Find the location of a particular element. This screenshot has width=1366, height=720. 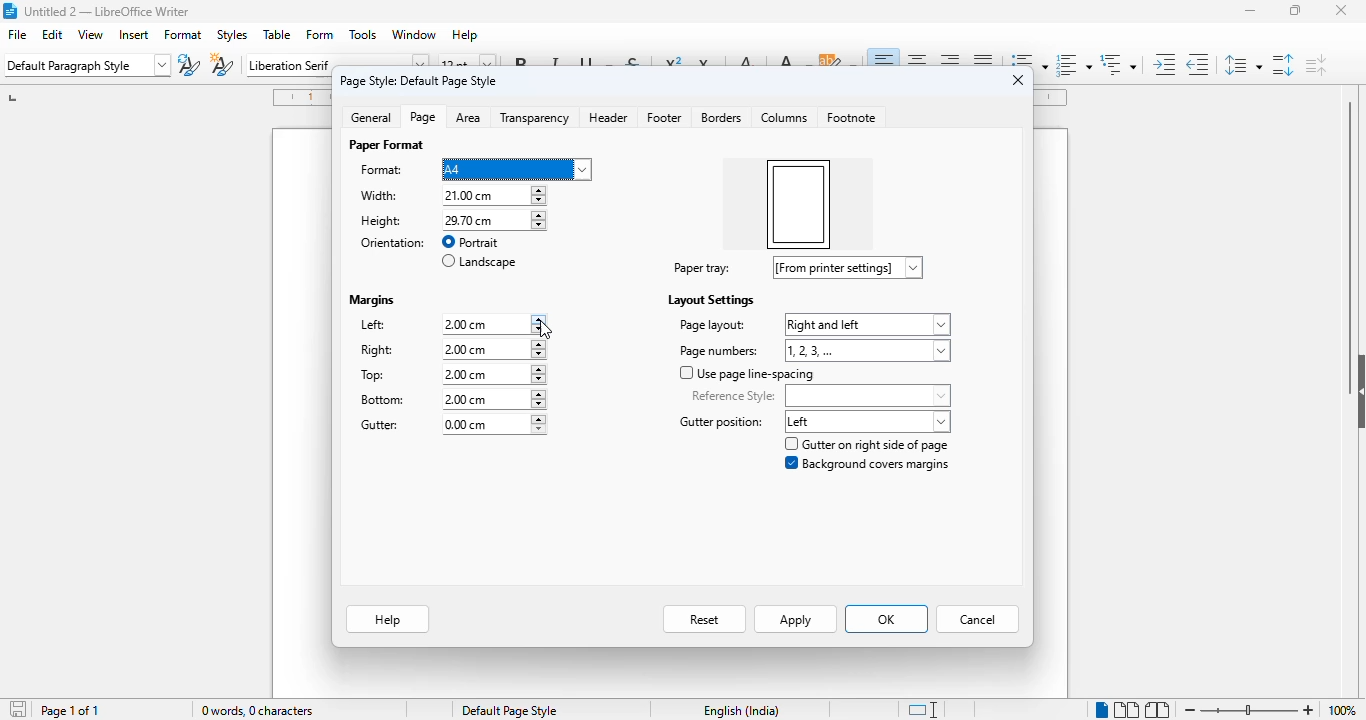

area is located at coordinates (469, 117).